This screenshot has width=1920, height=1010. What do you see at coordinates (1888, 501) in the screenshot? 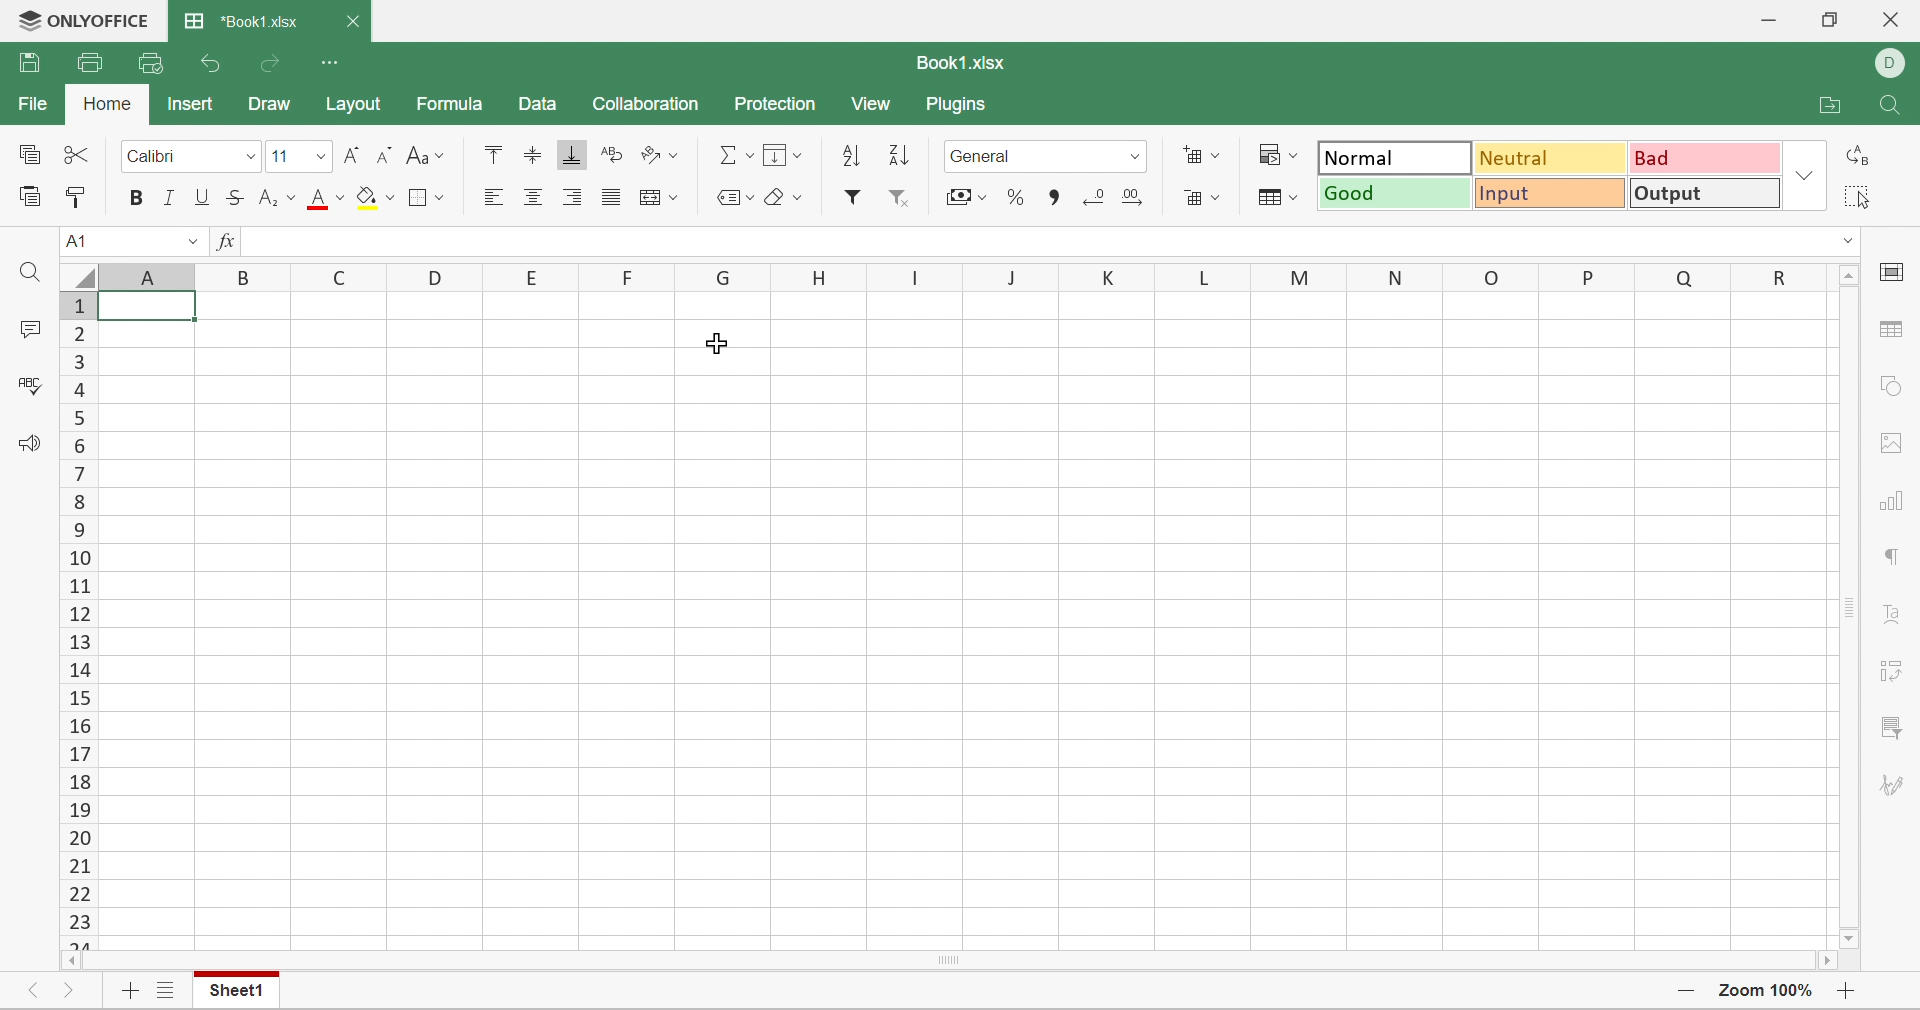
I see `Chart settings` at bounding box center [1888, 501].